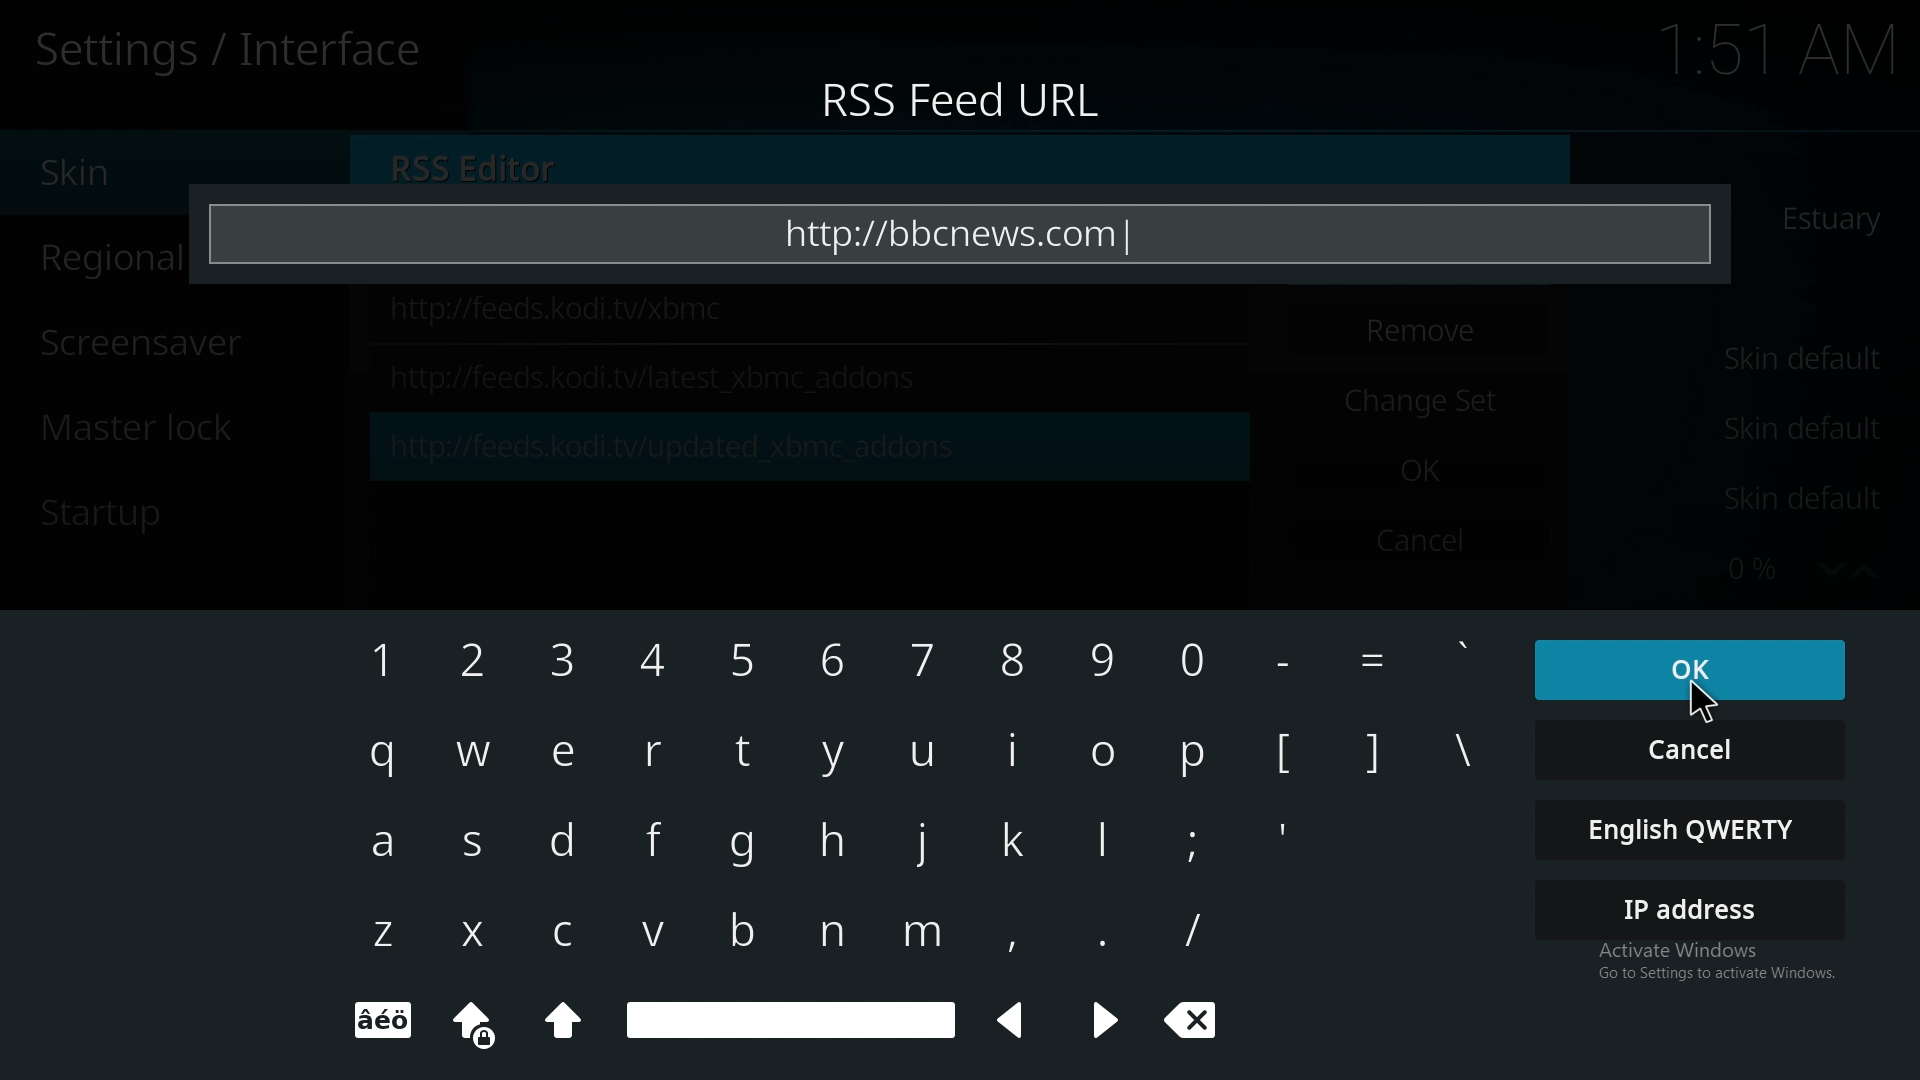 The image size is (1920, 1080). I want to click on keyboard Input, so click(1461, 650).